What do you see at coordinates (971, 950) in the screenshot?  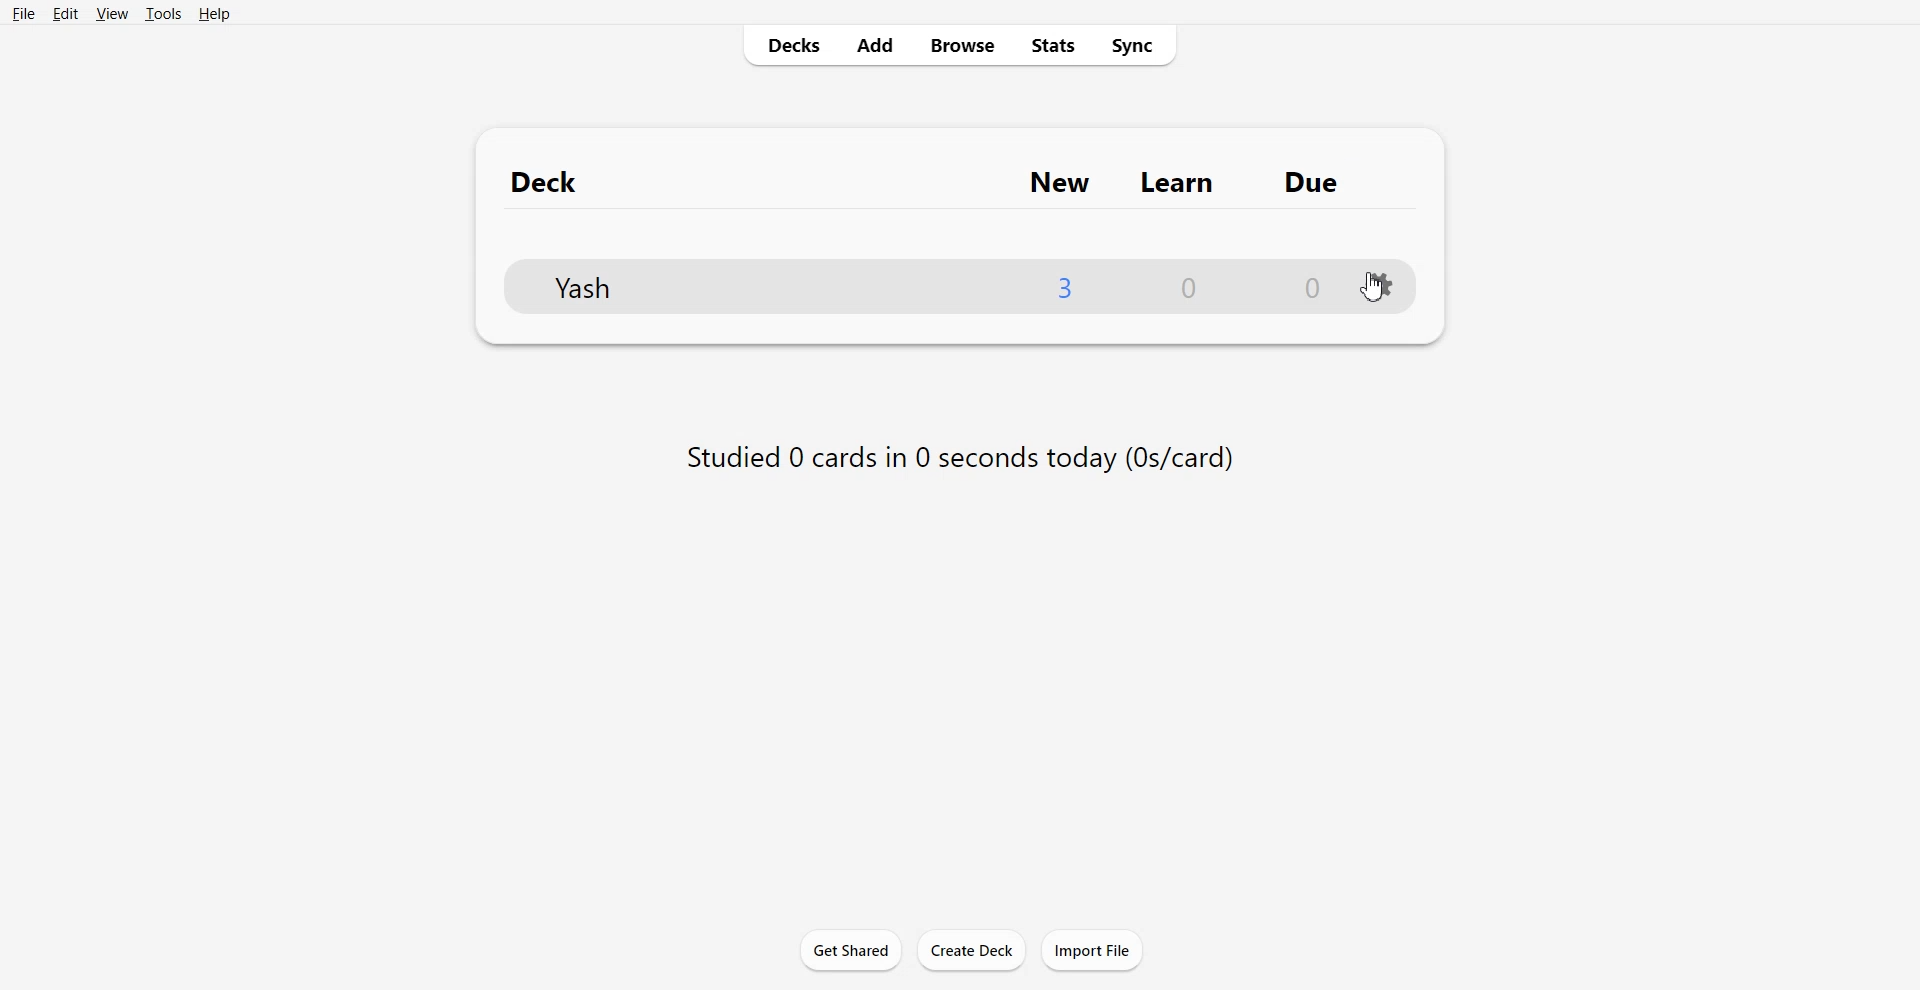 I see `Create Deck` at bounding box center [971, 950].